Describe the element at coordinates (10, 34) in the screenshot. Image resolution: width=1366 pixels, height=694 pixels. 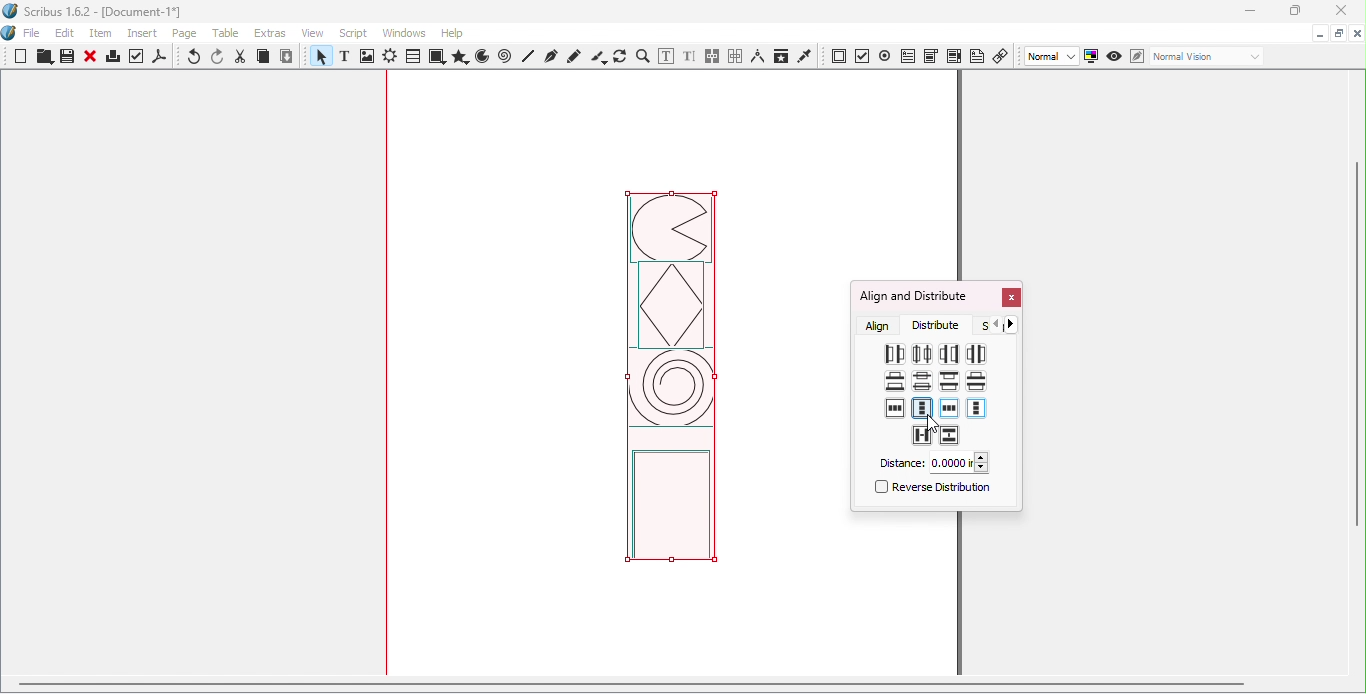
I see `Logo` at that location.